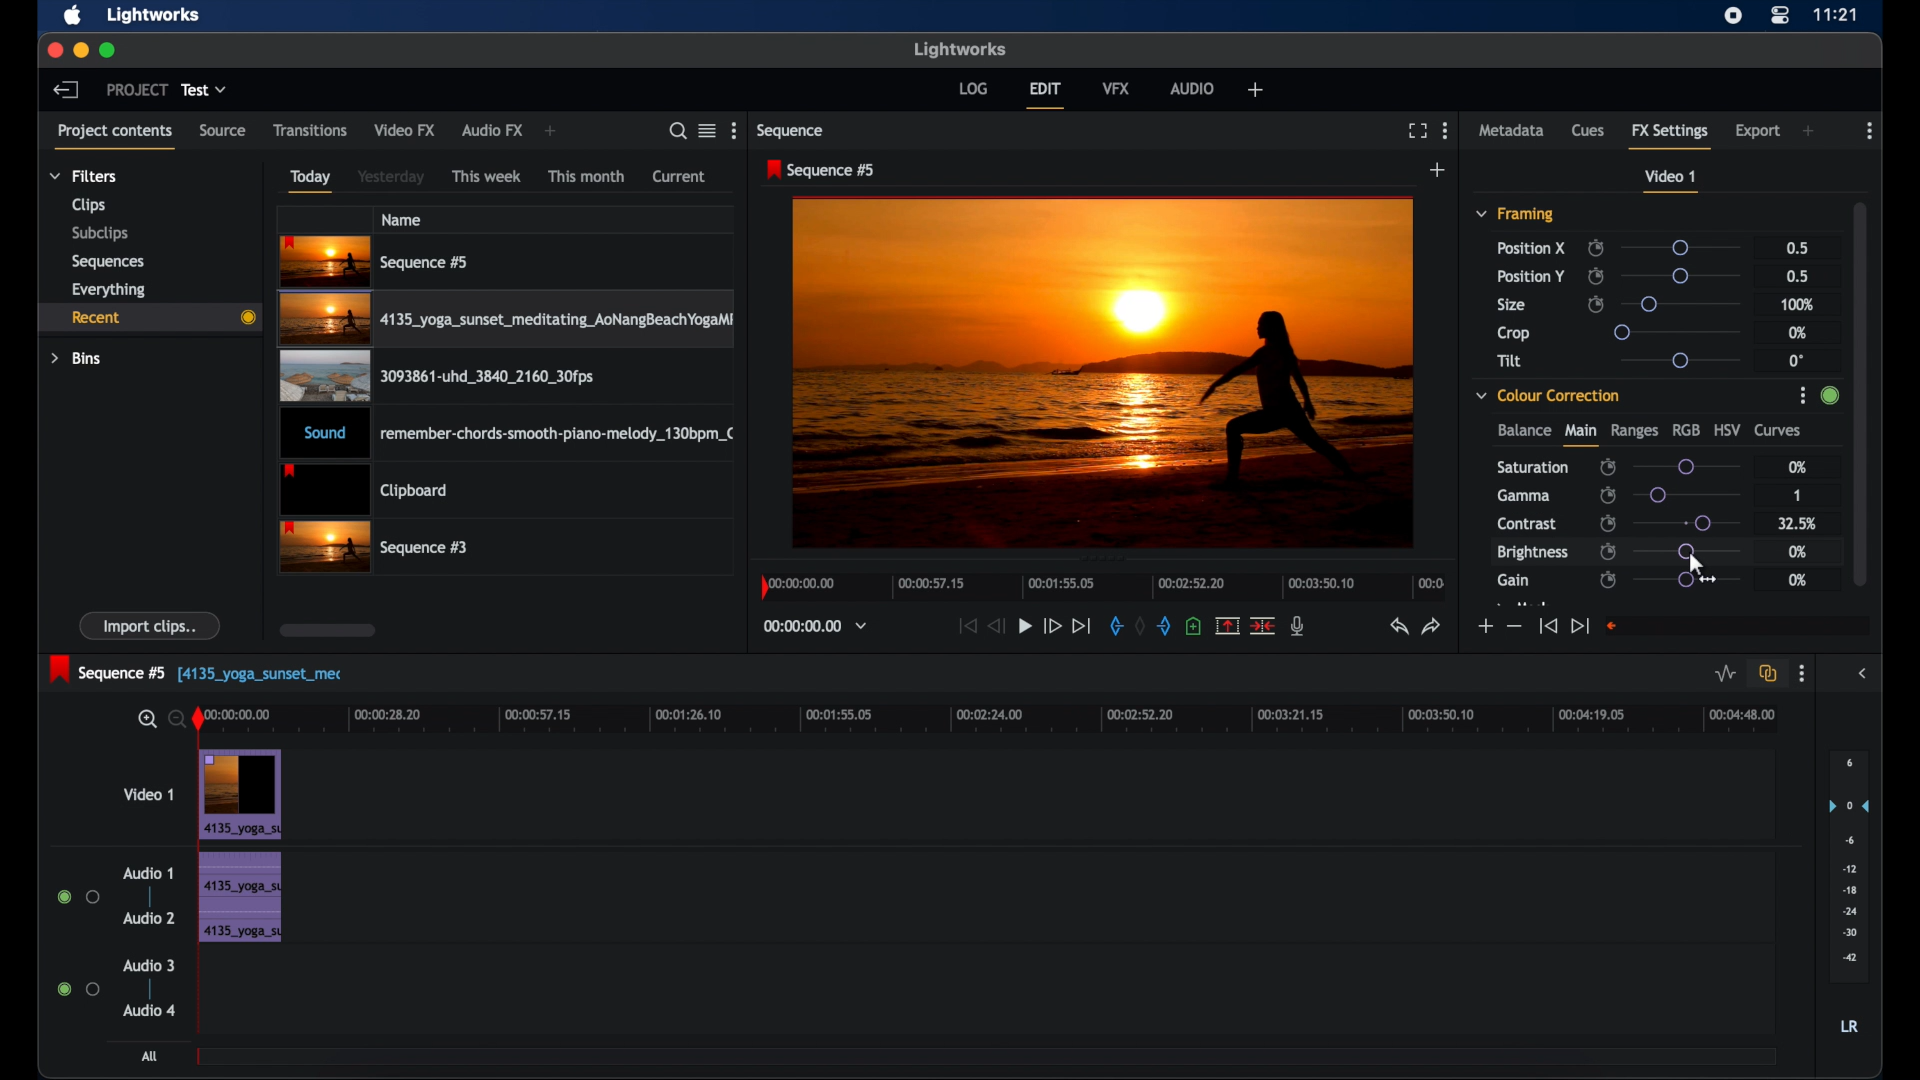  Describe the element at coordinates (1608, 468) in the screenshot. I see `enable/disable keyframes` at that location.